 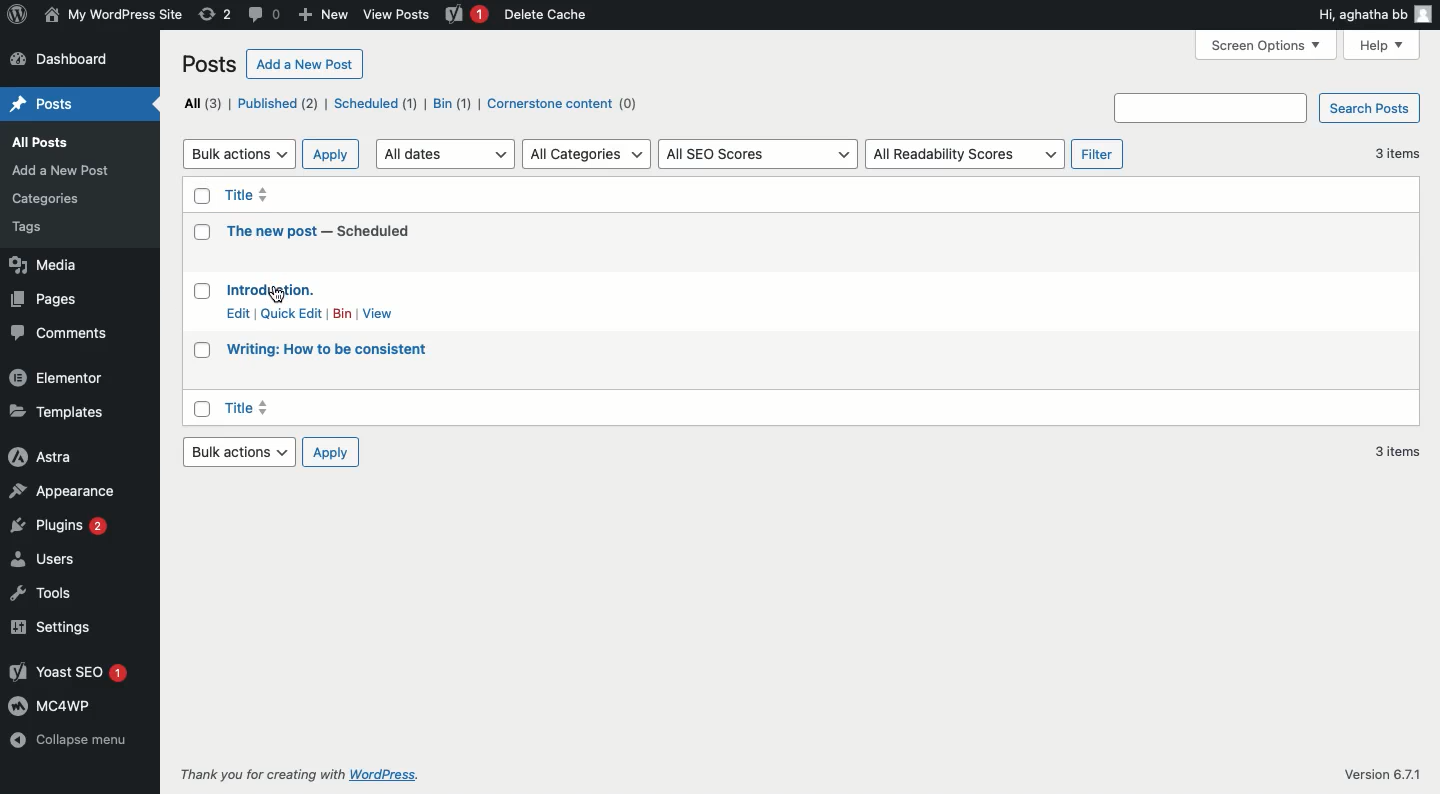 What do you see at coordinates (304, 63) in the screenshot?
I see `Add new post` at bounding box center [304, 63].